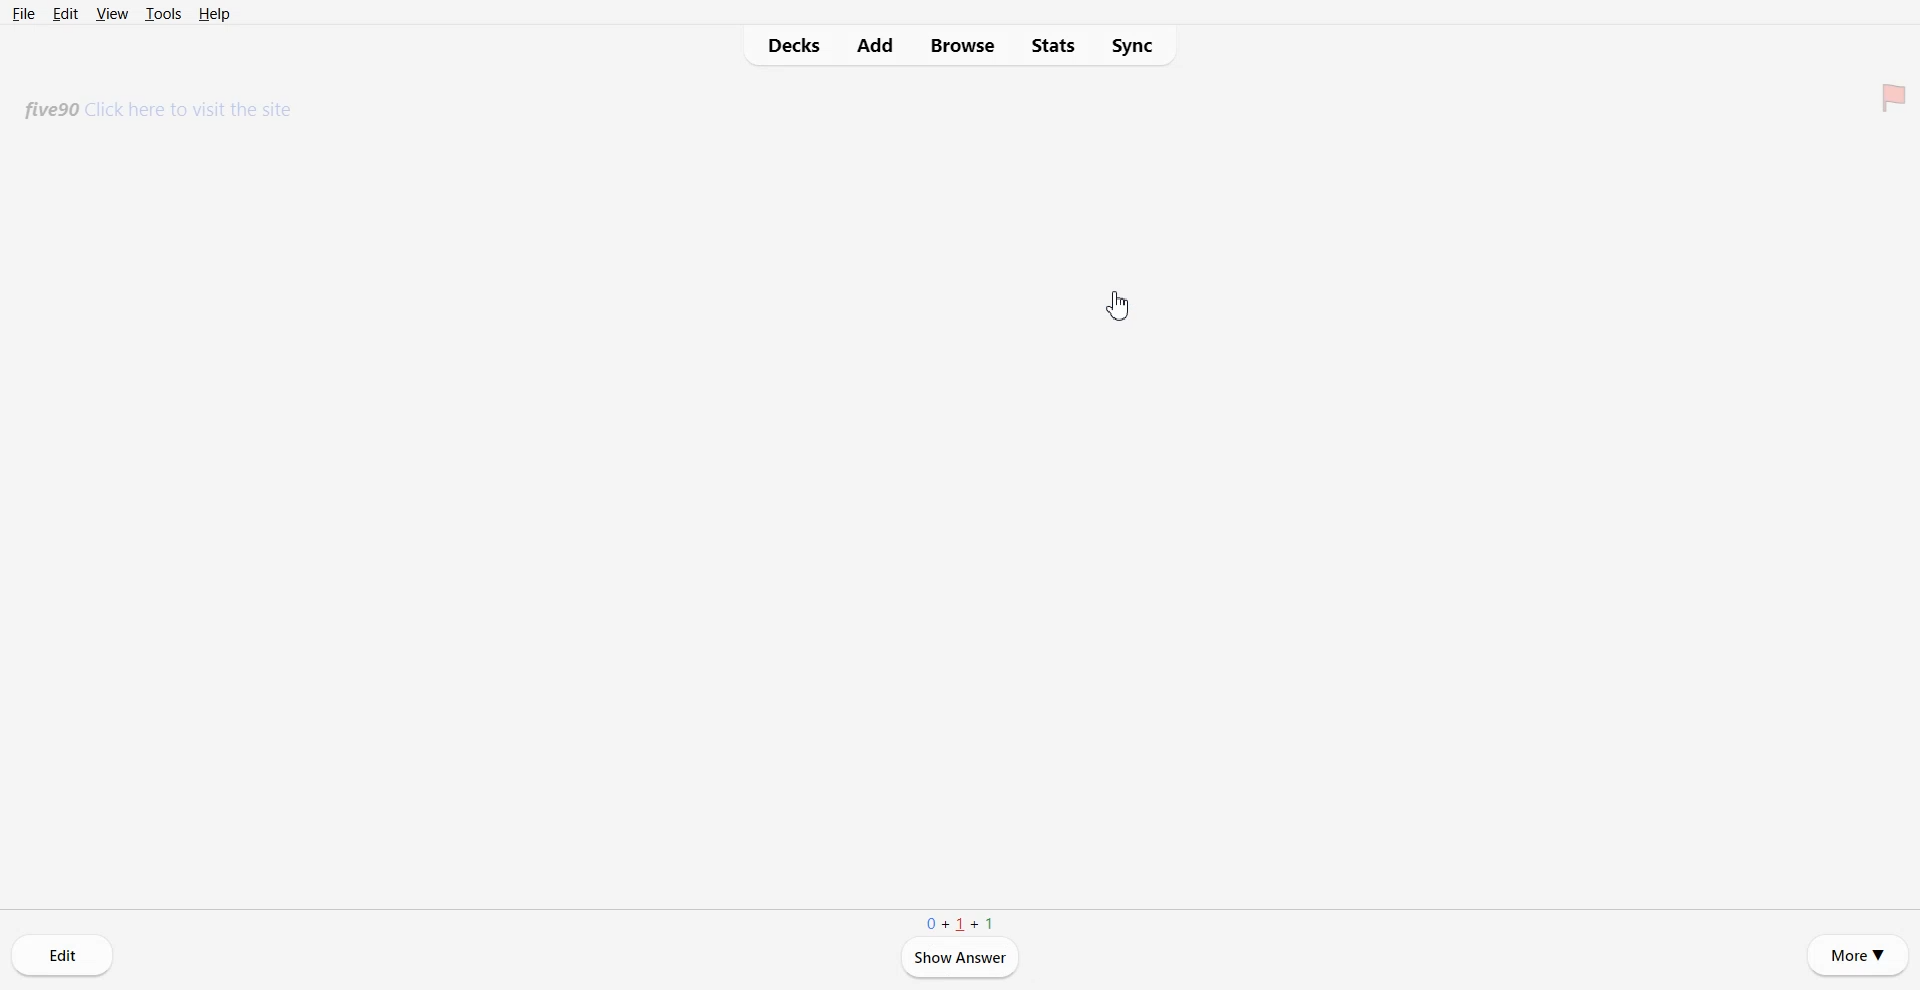  Describe the element at coordinates (1891, 95) in the screenshot. I see `Flag` at that location.